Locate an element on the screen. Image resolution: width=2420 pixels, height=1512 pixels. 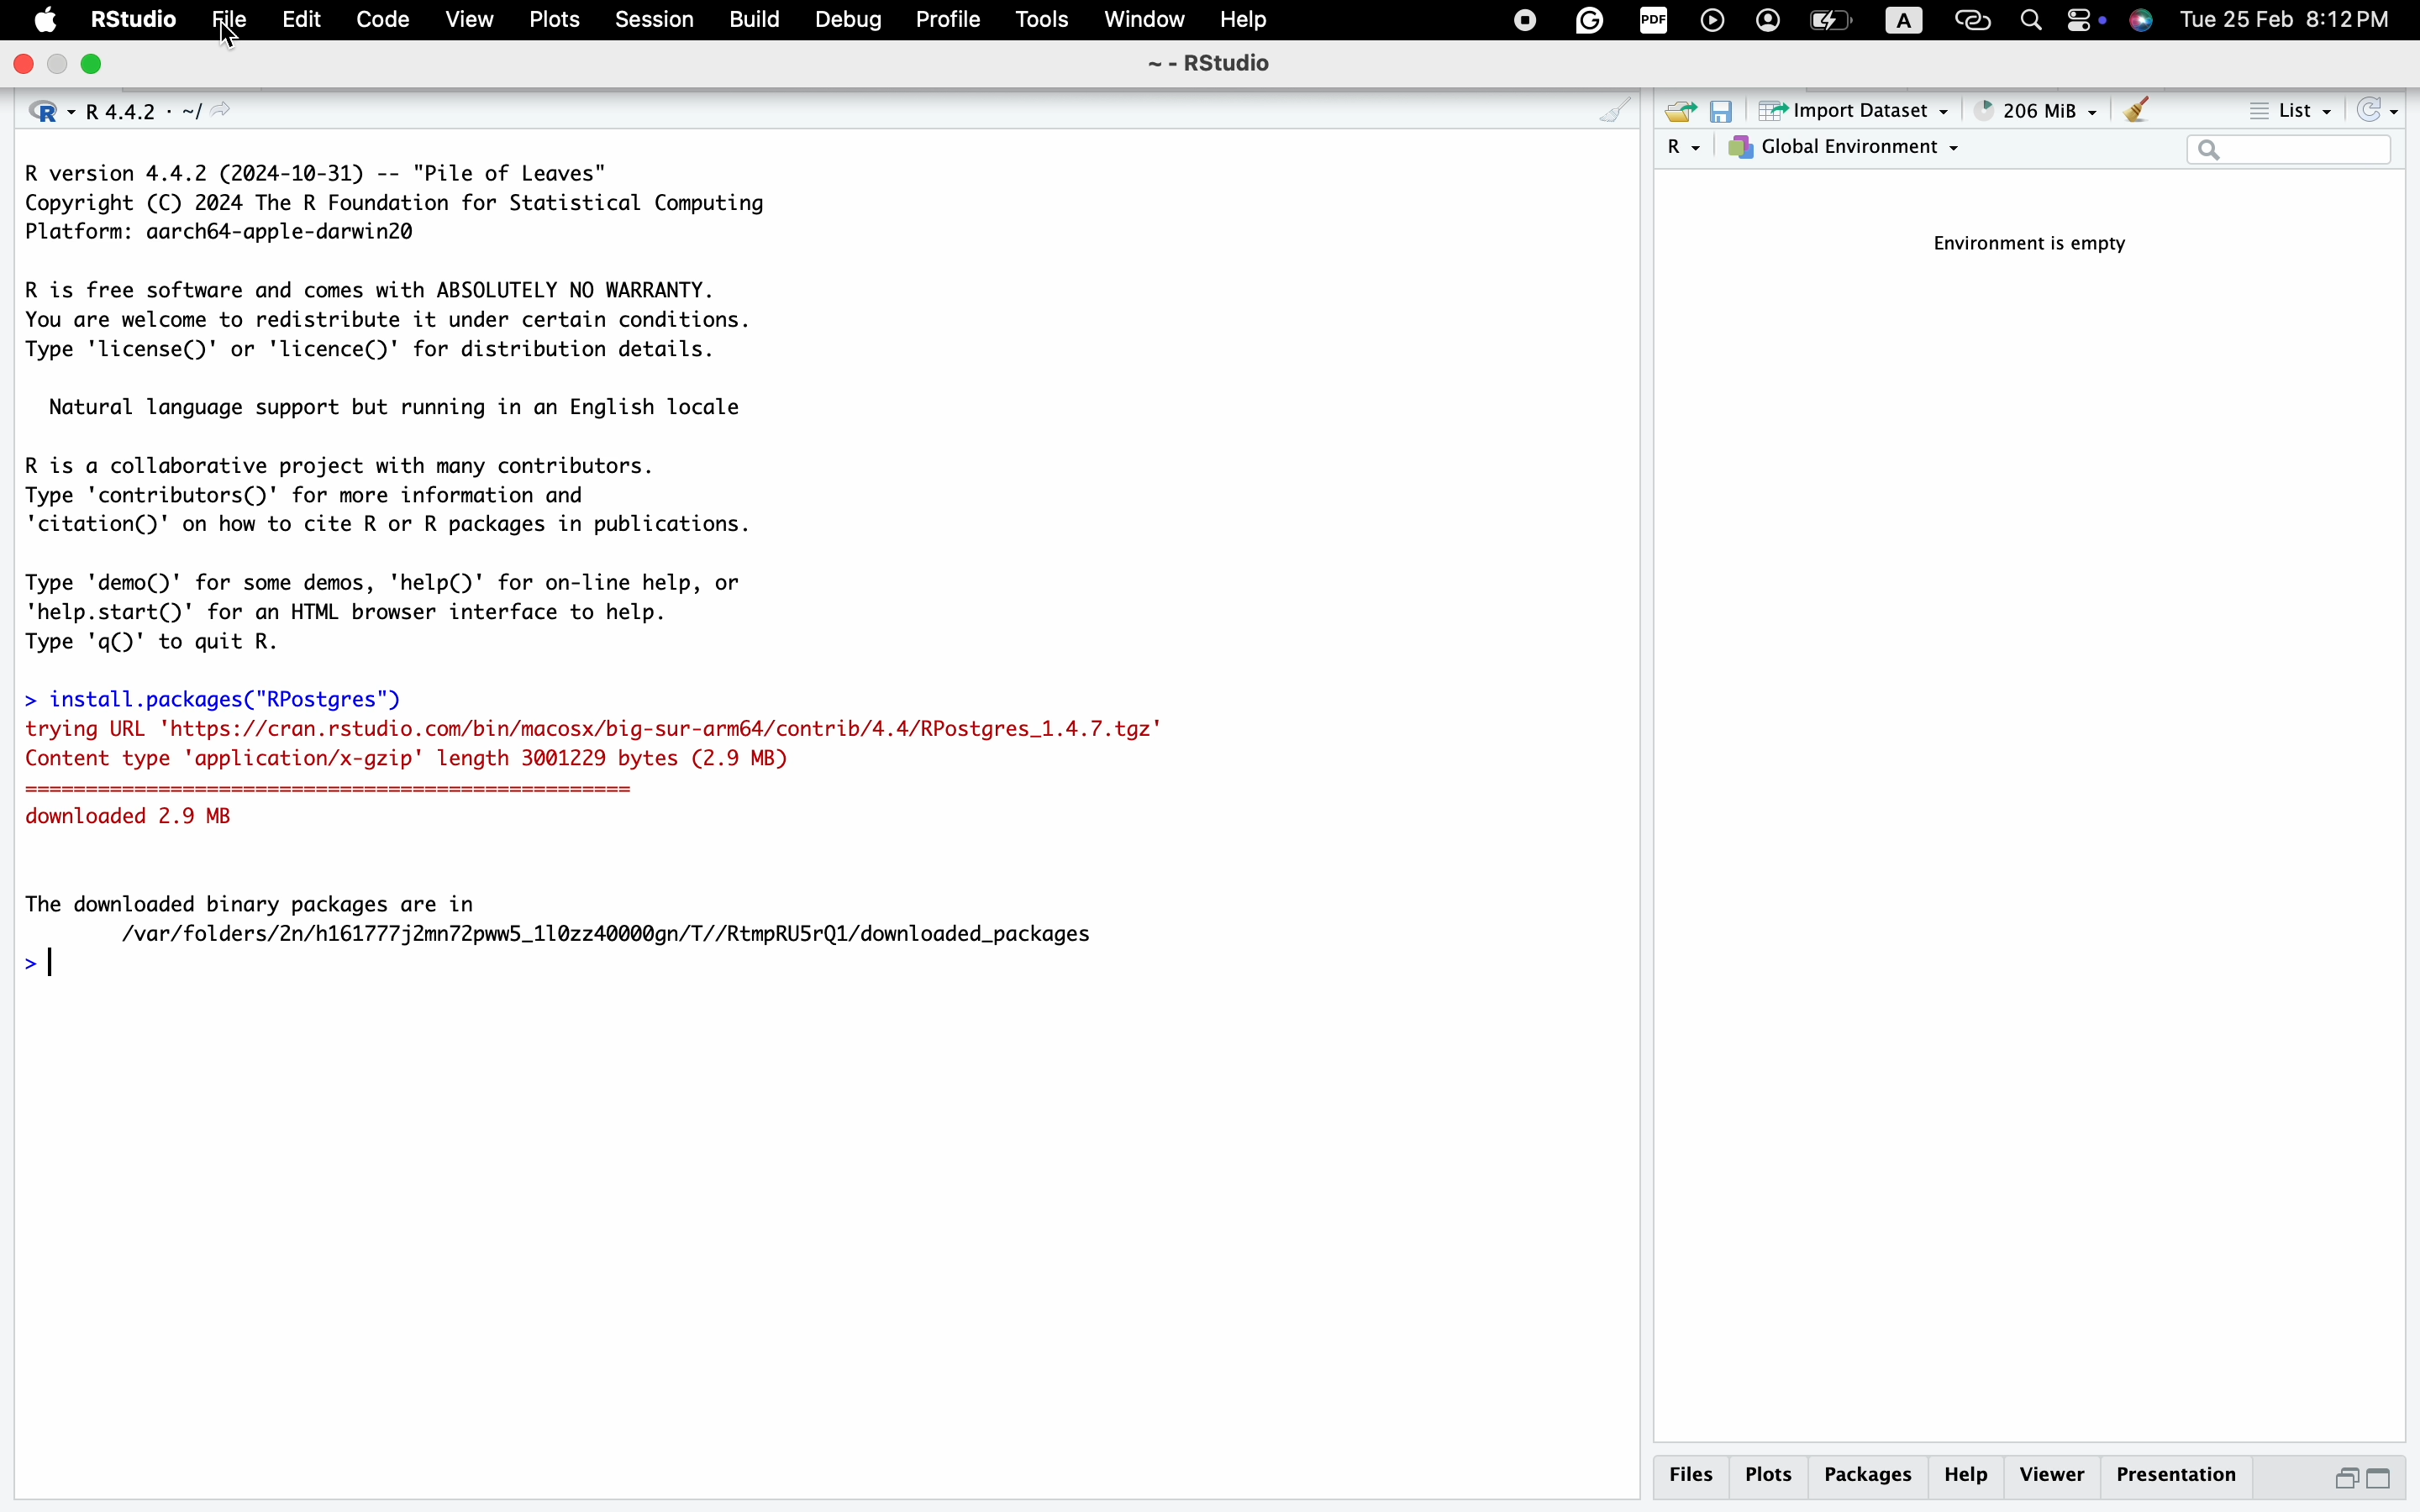
build is located at coordinates (754, 19).